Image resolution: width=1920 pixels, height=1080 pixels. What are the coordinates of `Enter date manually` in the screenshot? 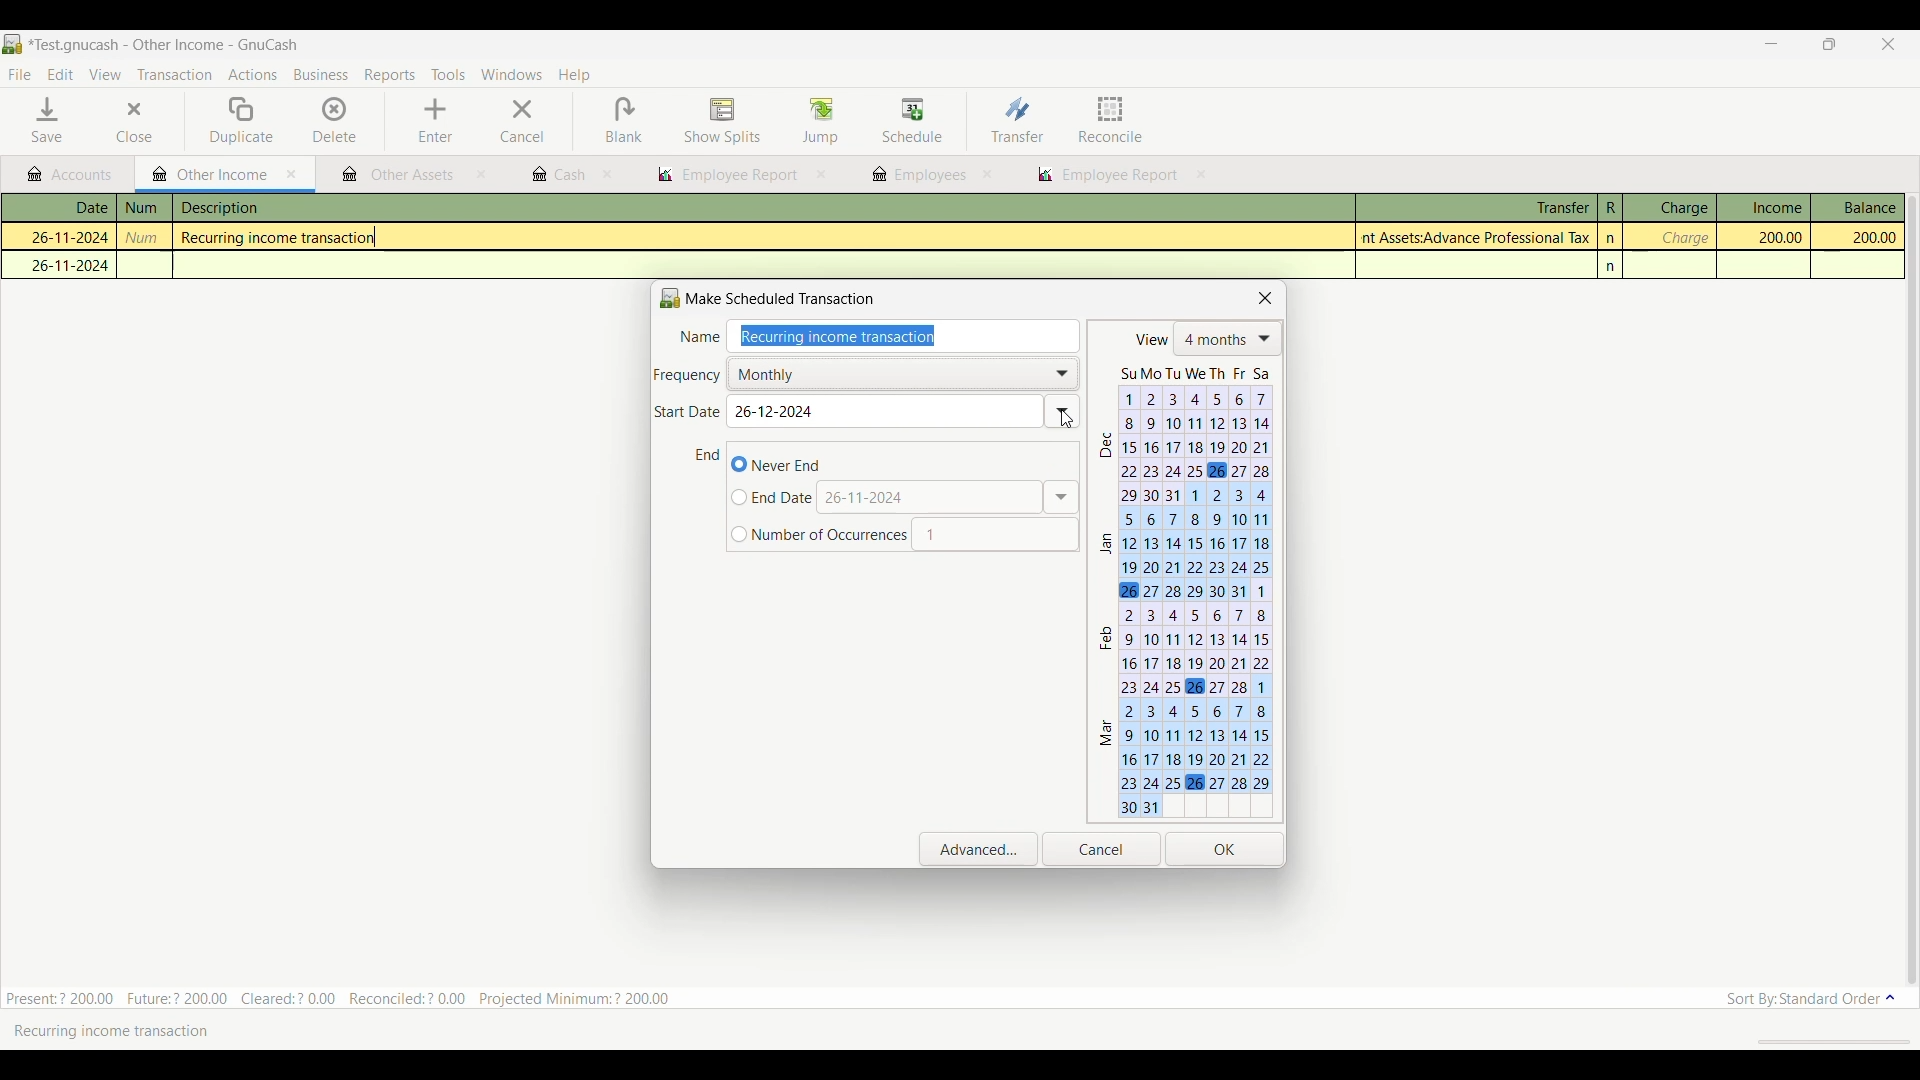 It's located at (931, 497).